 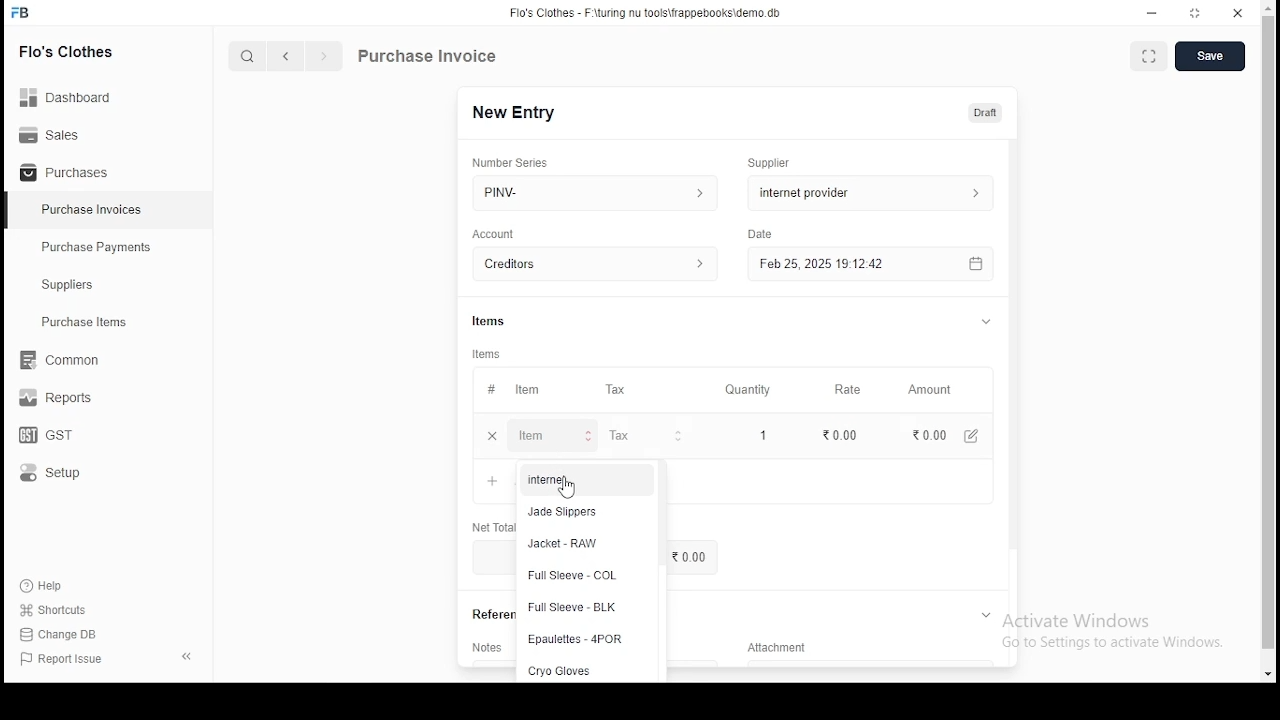 What do you see at coordinates (577, 640) in the screenshot?
I see `epaulettes - 4POR` at bounding box center [577, 640].